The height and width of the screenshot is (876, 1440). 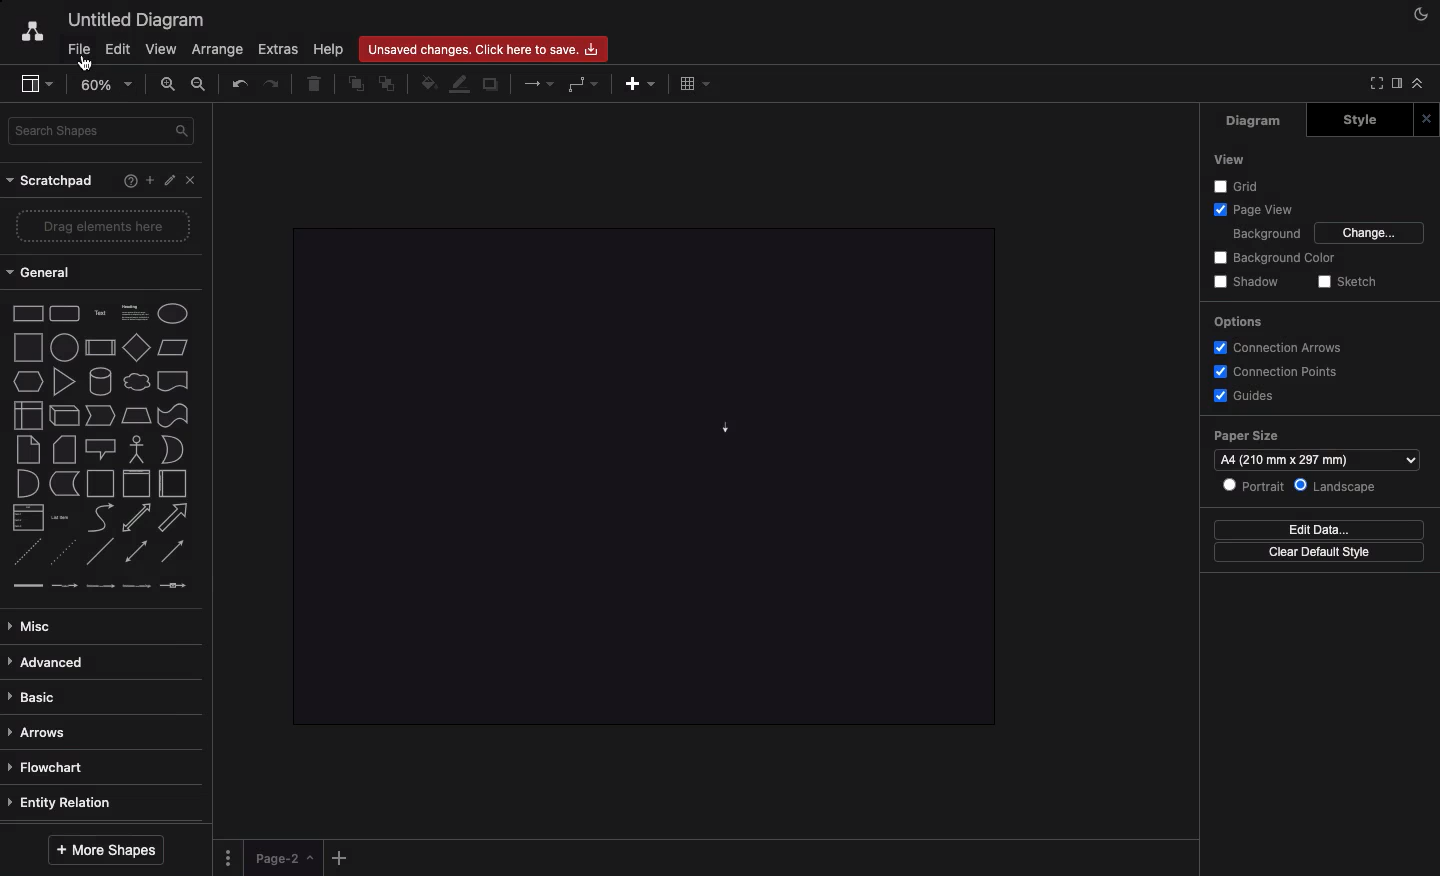 What do you see at coordinates (106, 83) in the screenshot?
I see `Zoom` at bounding box center [106, 83].